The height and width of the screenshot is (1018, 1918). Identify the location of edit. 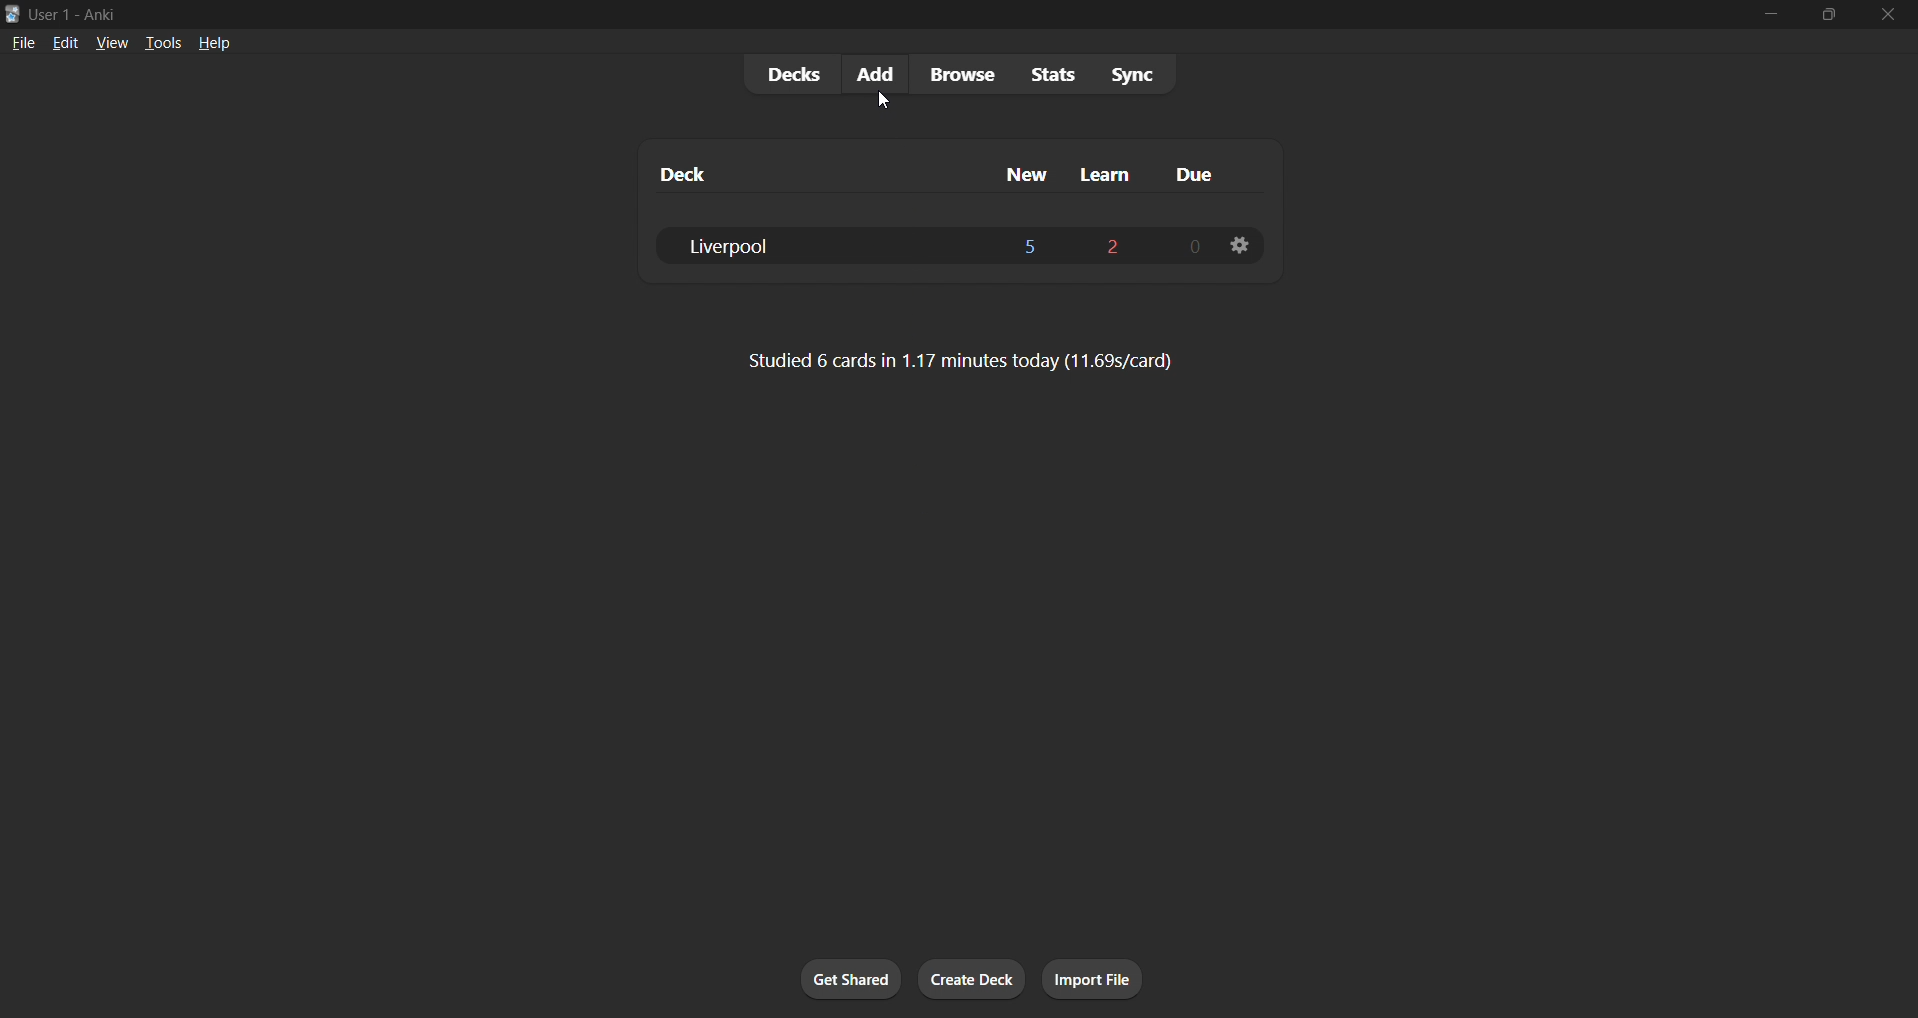
(59, 42).